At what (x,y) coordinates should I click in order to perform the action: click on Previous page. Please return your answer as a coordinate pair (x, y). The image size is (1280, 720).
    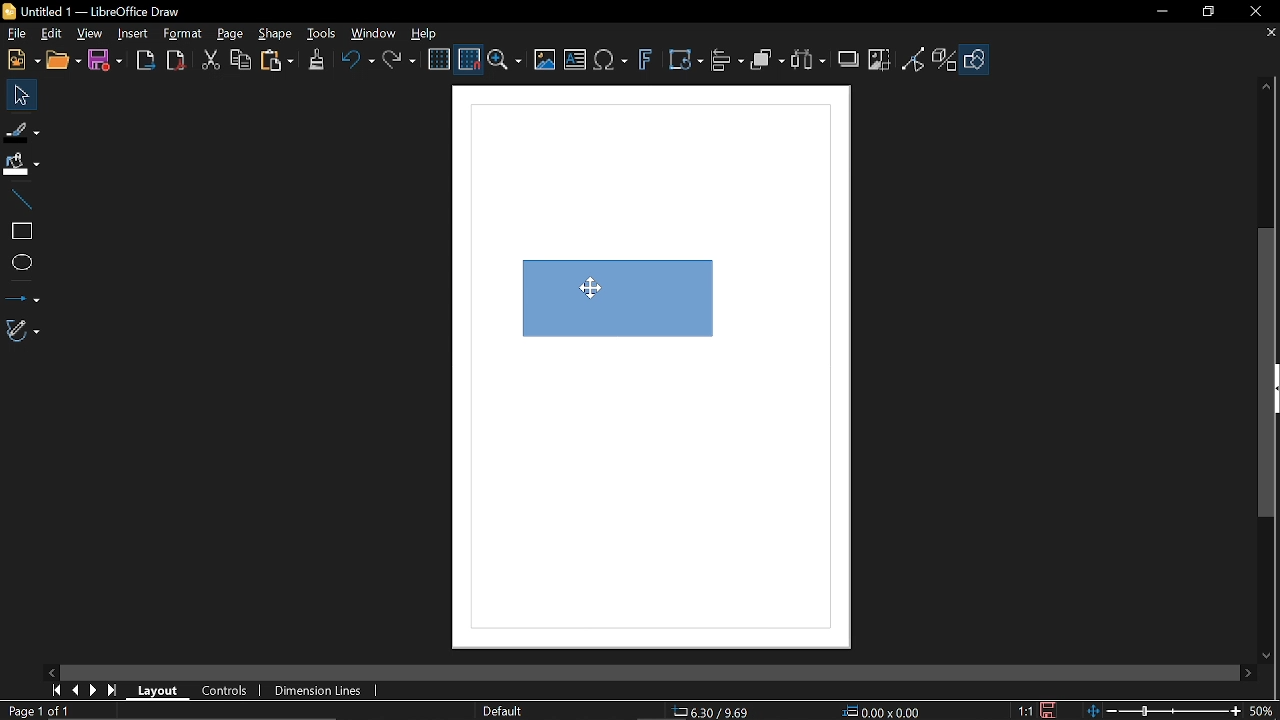
    Looking at the image, I should click on (74, 691).